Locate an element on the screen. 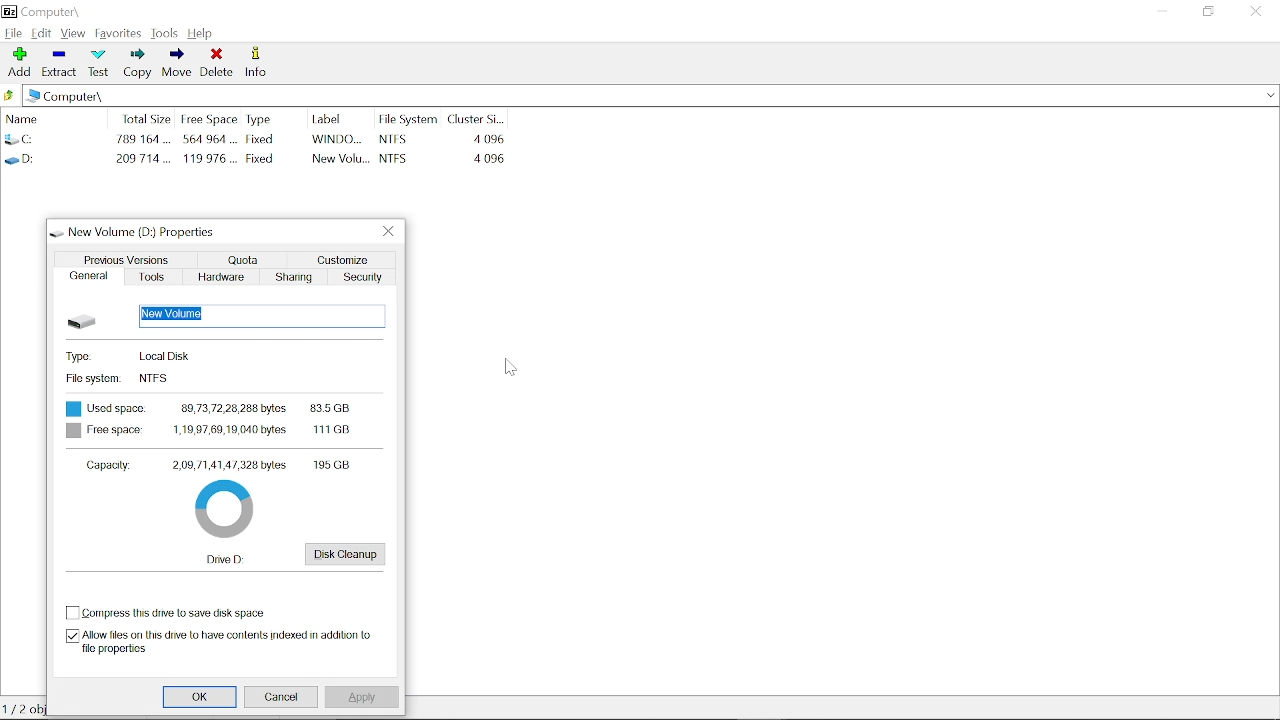  check box is located at coordinates (71, 613).